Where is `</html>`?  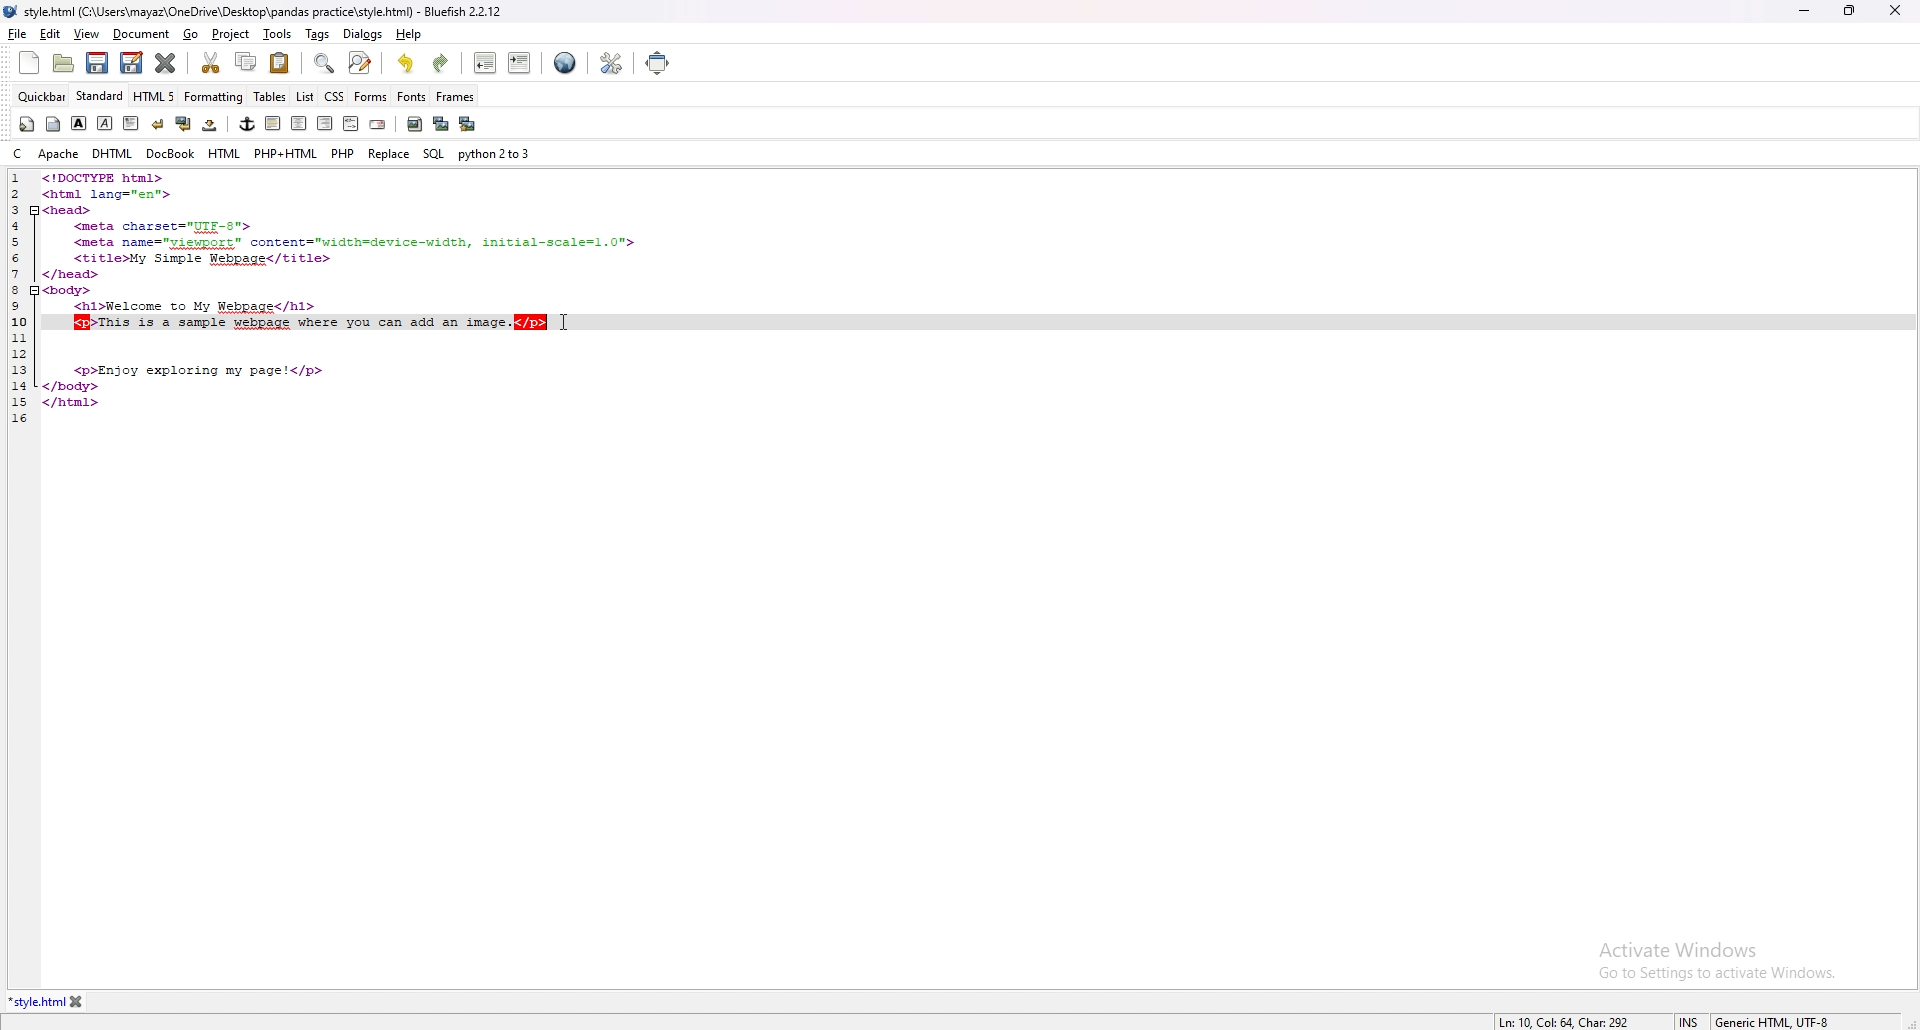
</html> is located at coordinates (72, 402).